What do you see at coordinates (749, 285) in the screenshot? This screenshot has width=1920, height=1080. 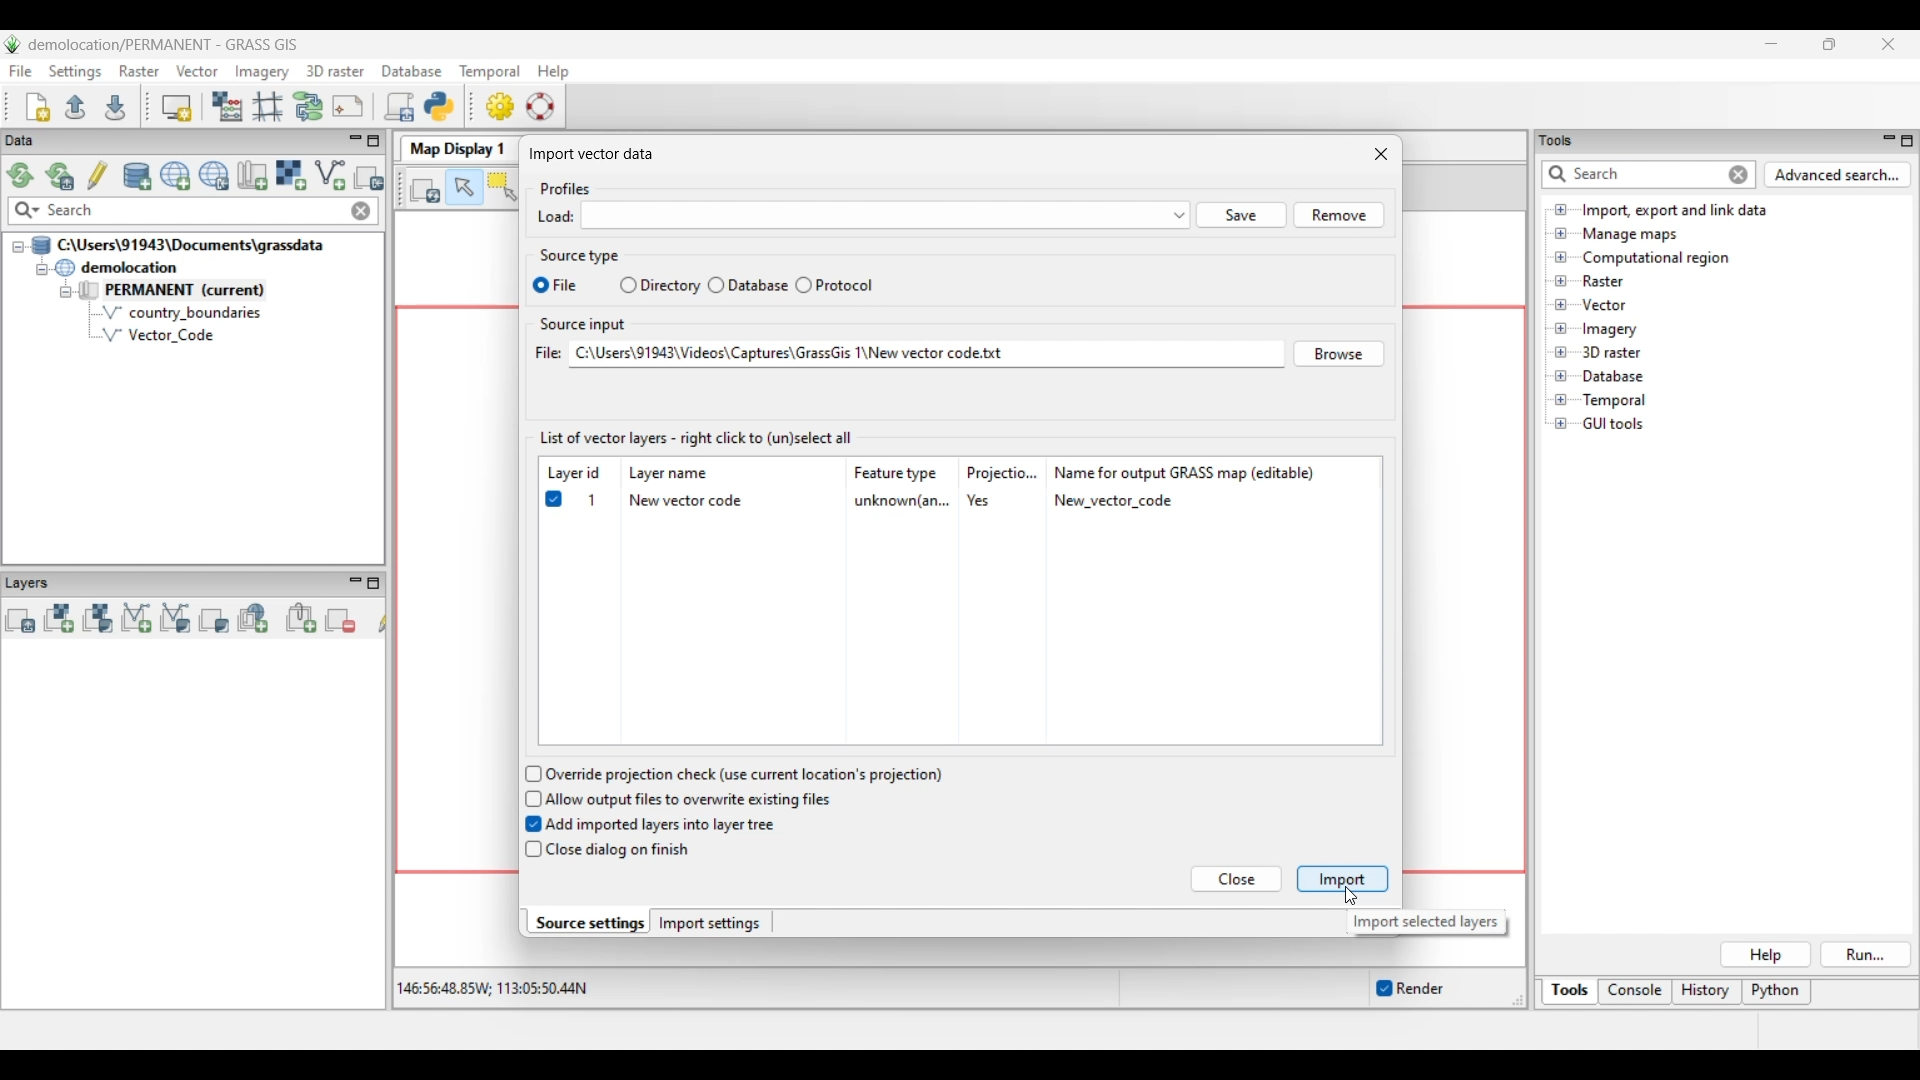 I see `Database` at bounding box center [749, 285].